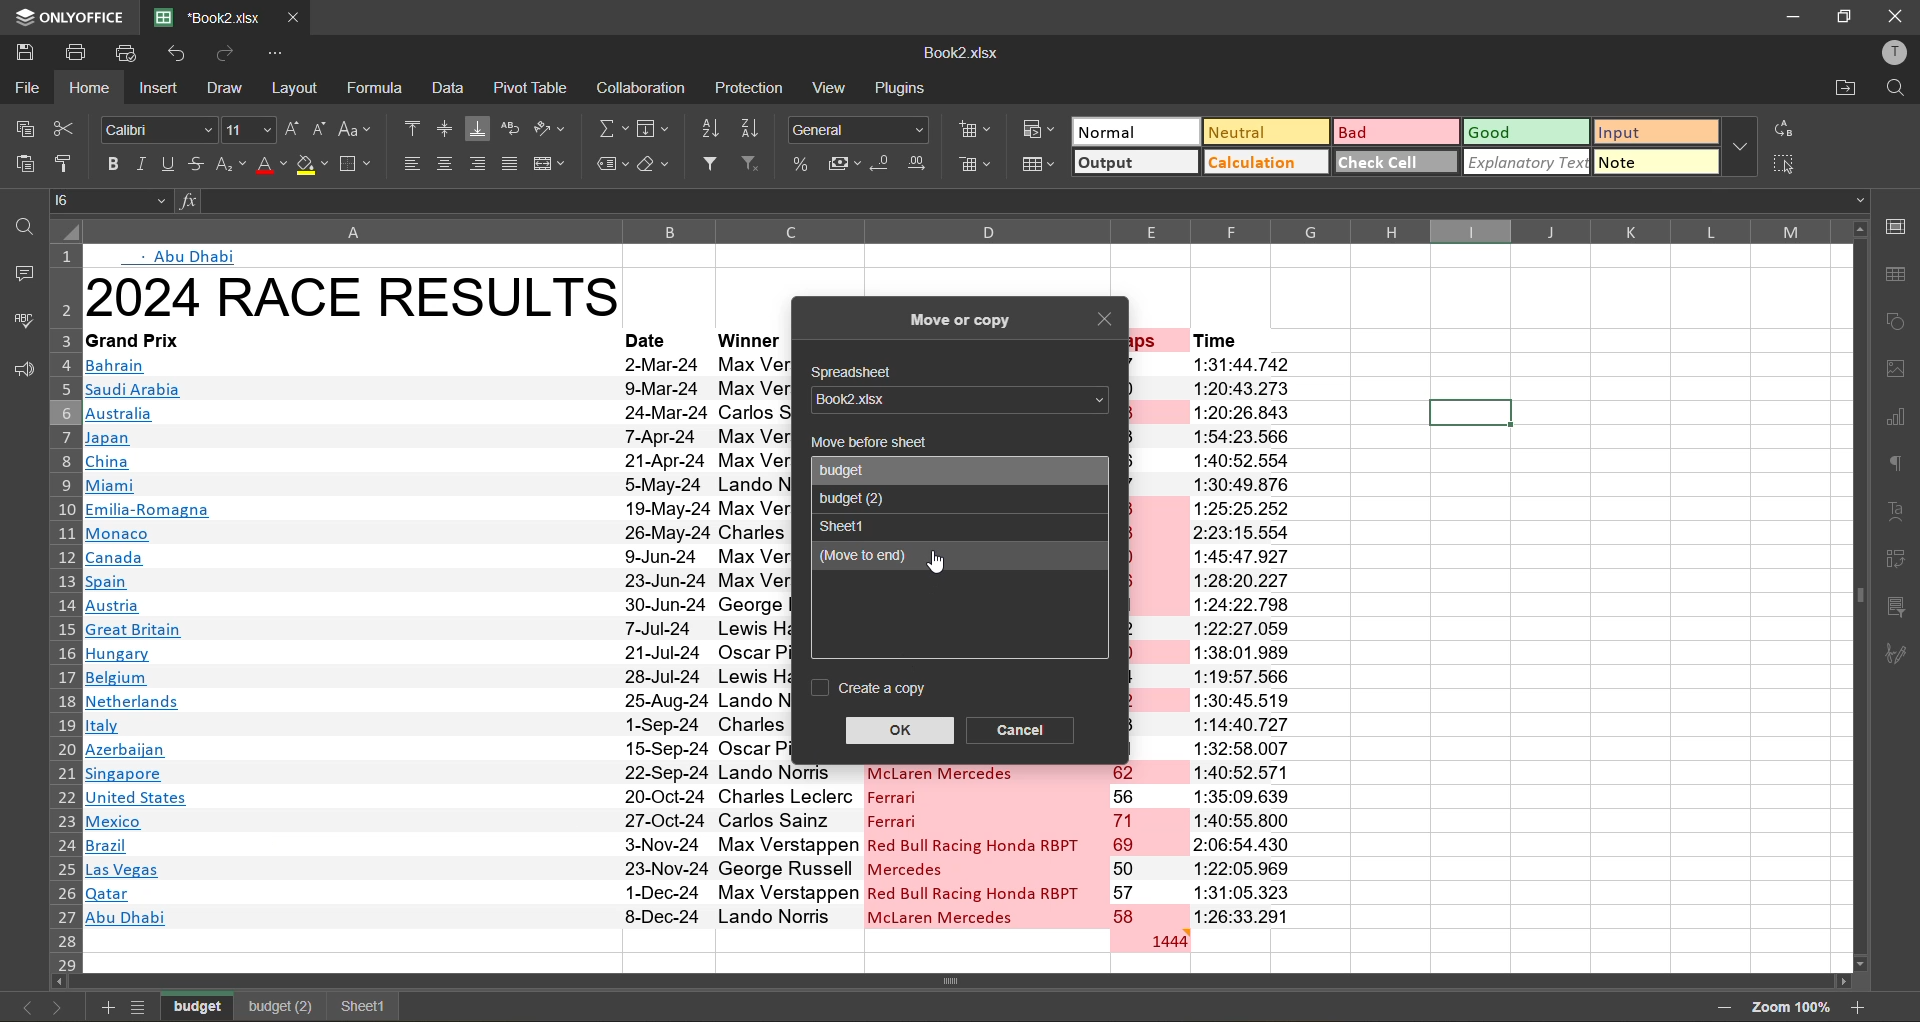  I want to click on zoom in, so click(1859, 1005).